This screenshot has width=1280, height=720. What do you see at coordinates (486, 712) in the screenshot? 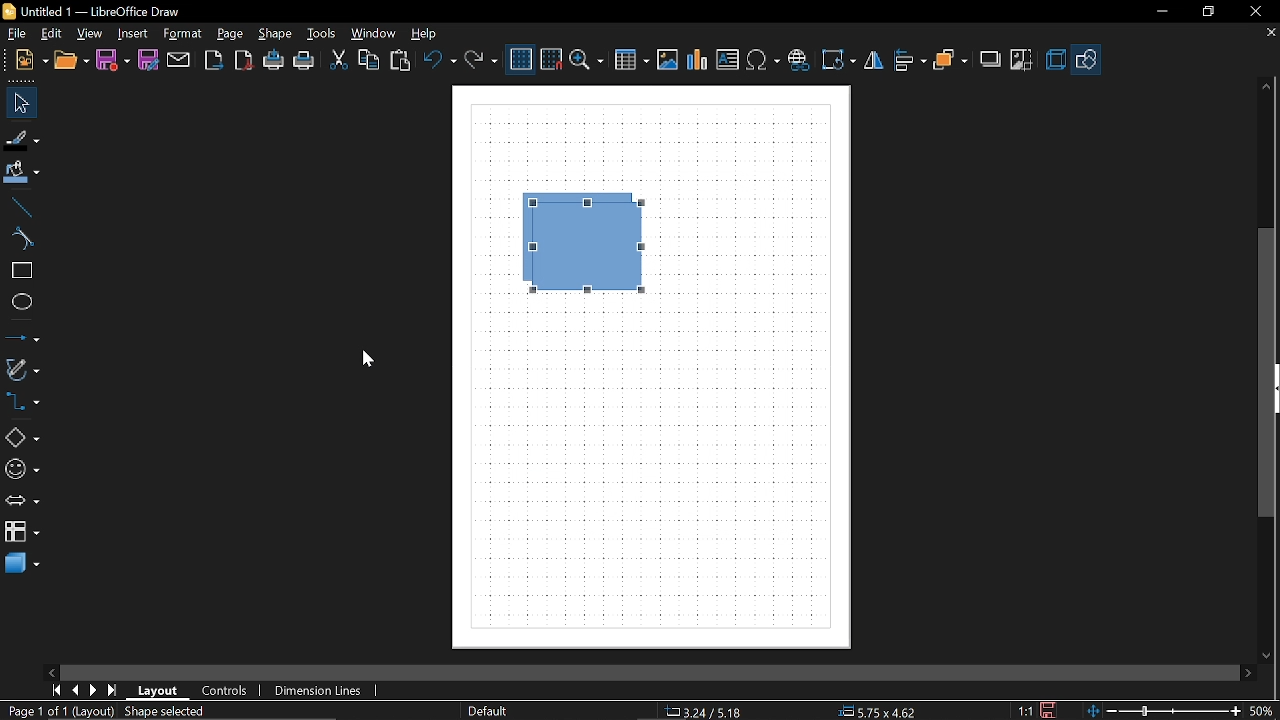
I see `Page style` at bounding box center [486, 712].